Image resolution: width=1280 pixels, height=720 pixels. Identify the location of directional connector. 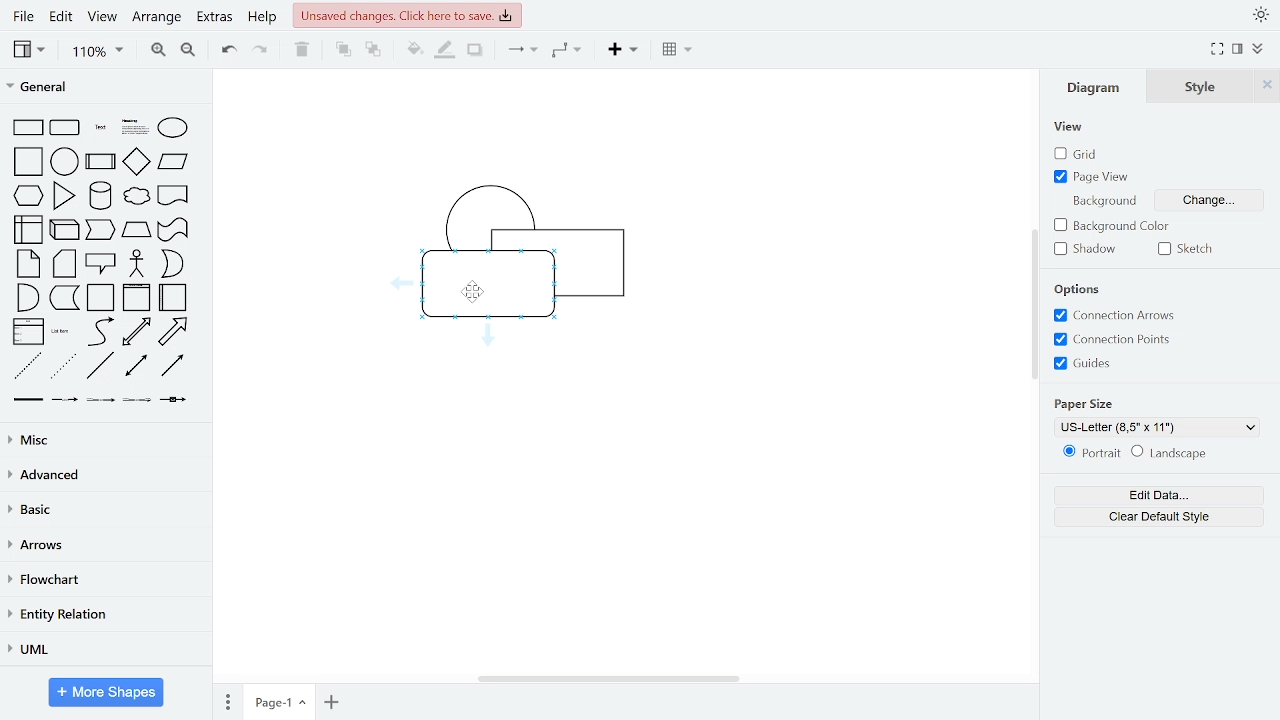
(172, 368).